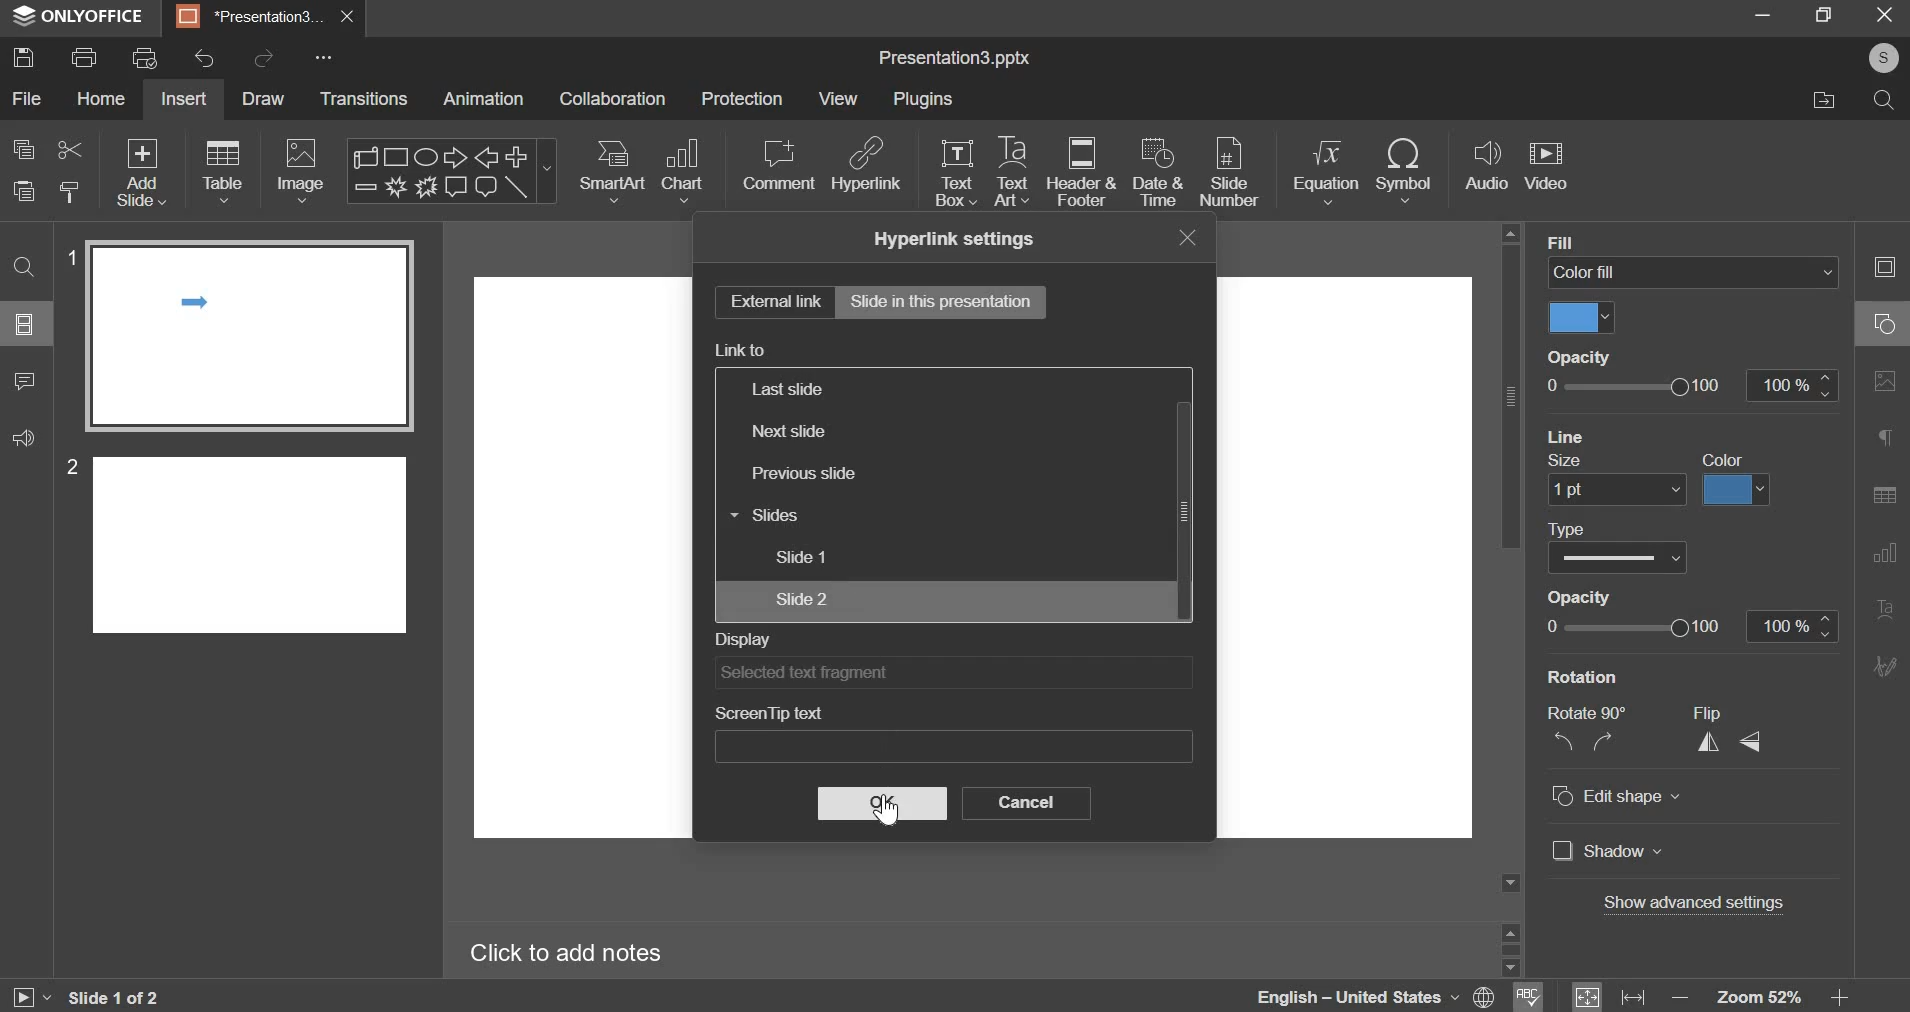 The height and width of the screenshot is (1012, 1910). Describe the element at coordinates (743, 640) in the screenshot. I see `display` at that location.